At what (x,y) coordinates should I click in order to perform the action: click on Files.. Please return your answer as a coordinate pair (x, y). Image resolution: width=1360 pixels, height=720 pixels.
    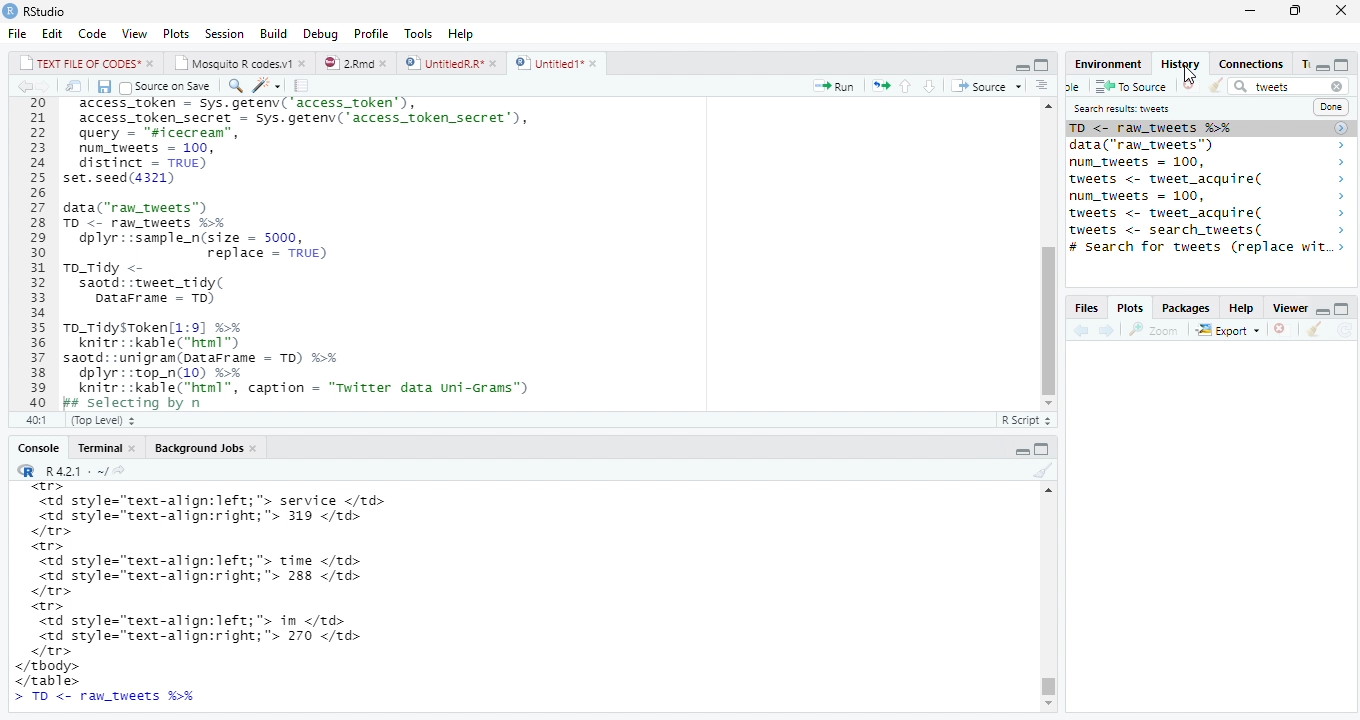
    Looking at the image, I should click on (1085, 307).